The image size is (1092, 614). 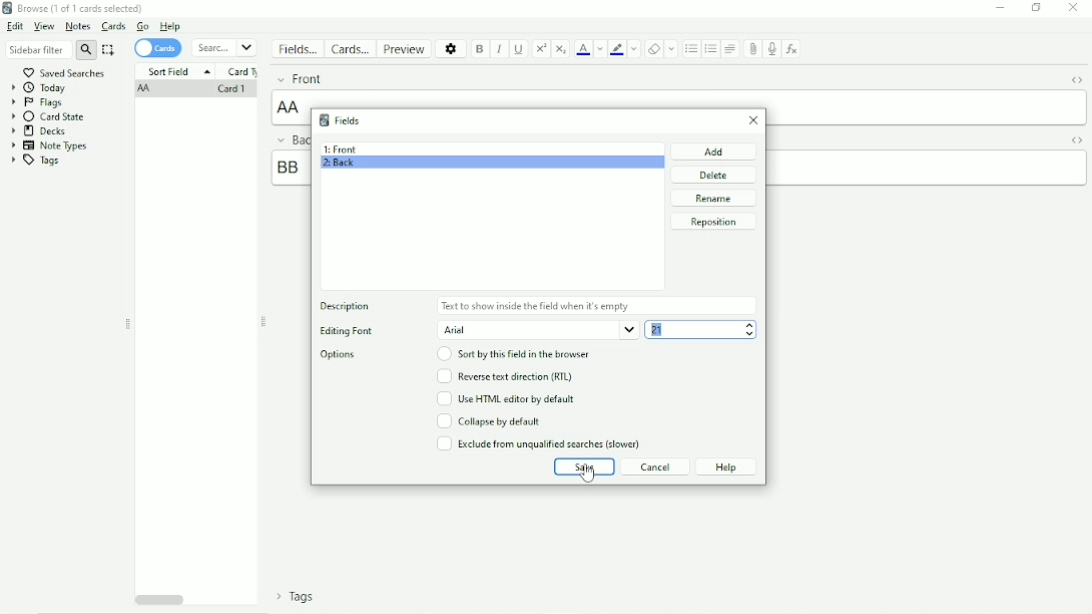 I want to click on Go, so click(x=143, y=26).